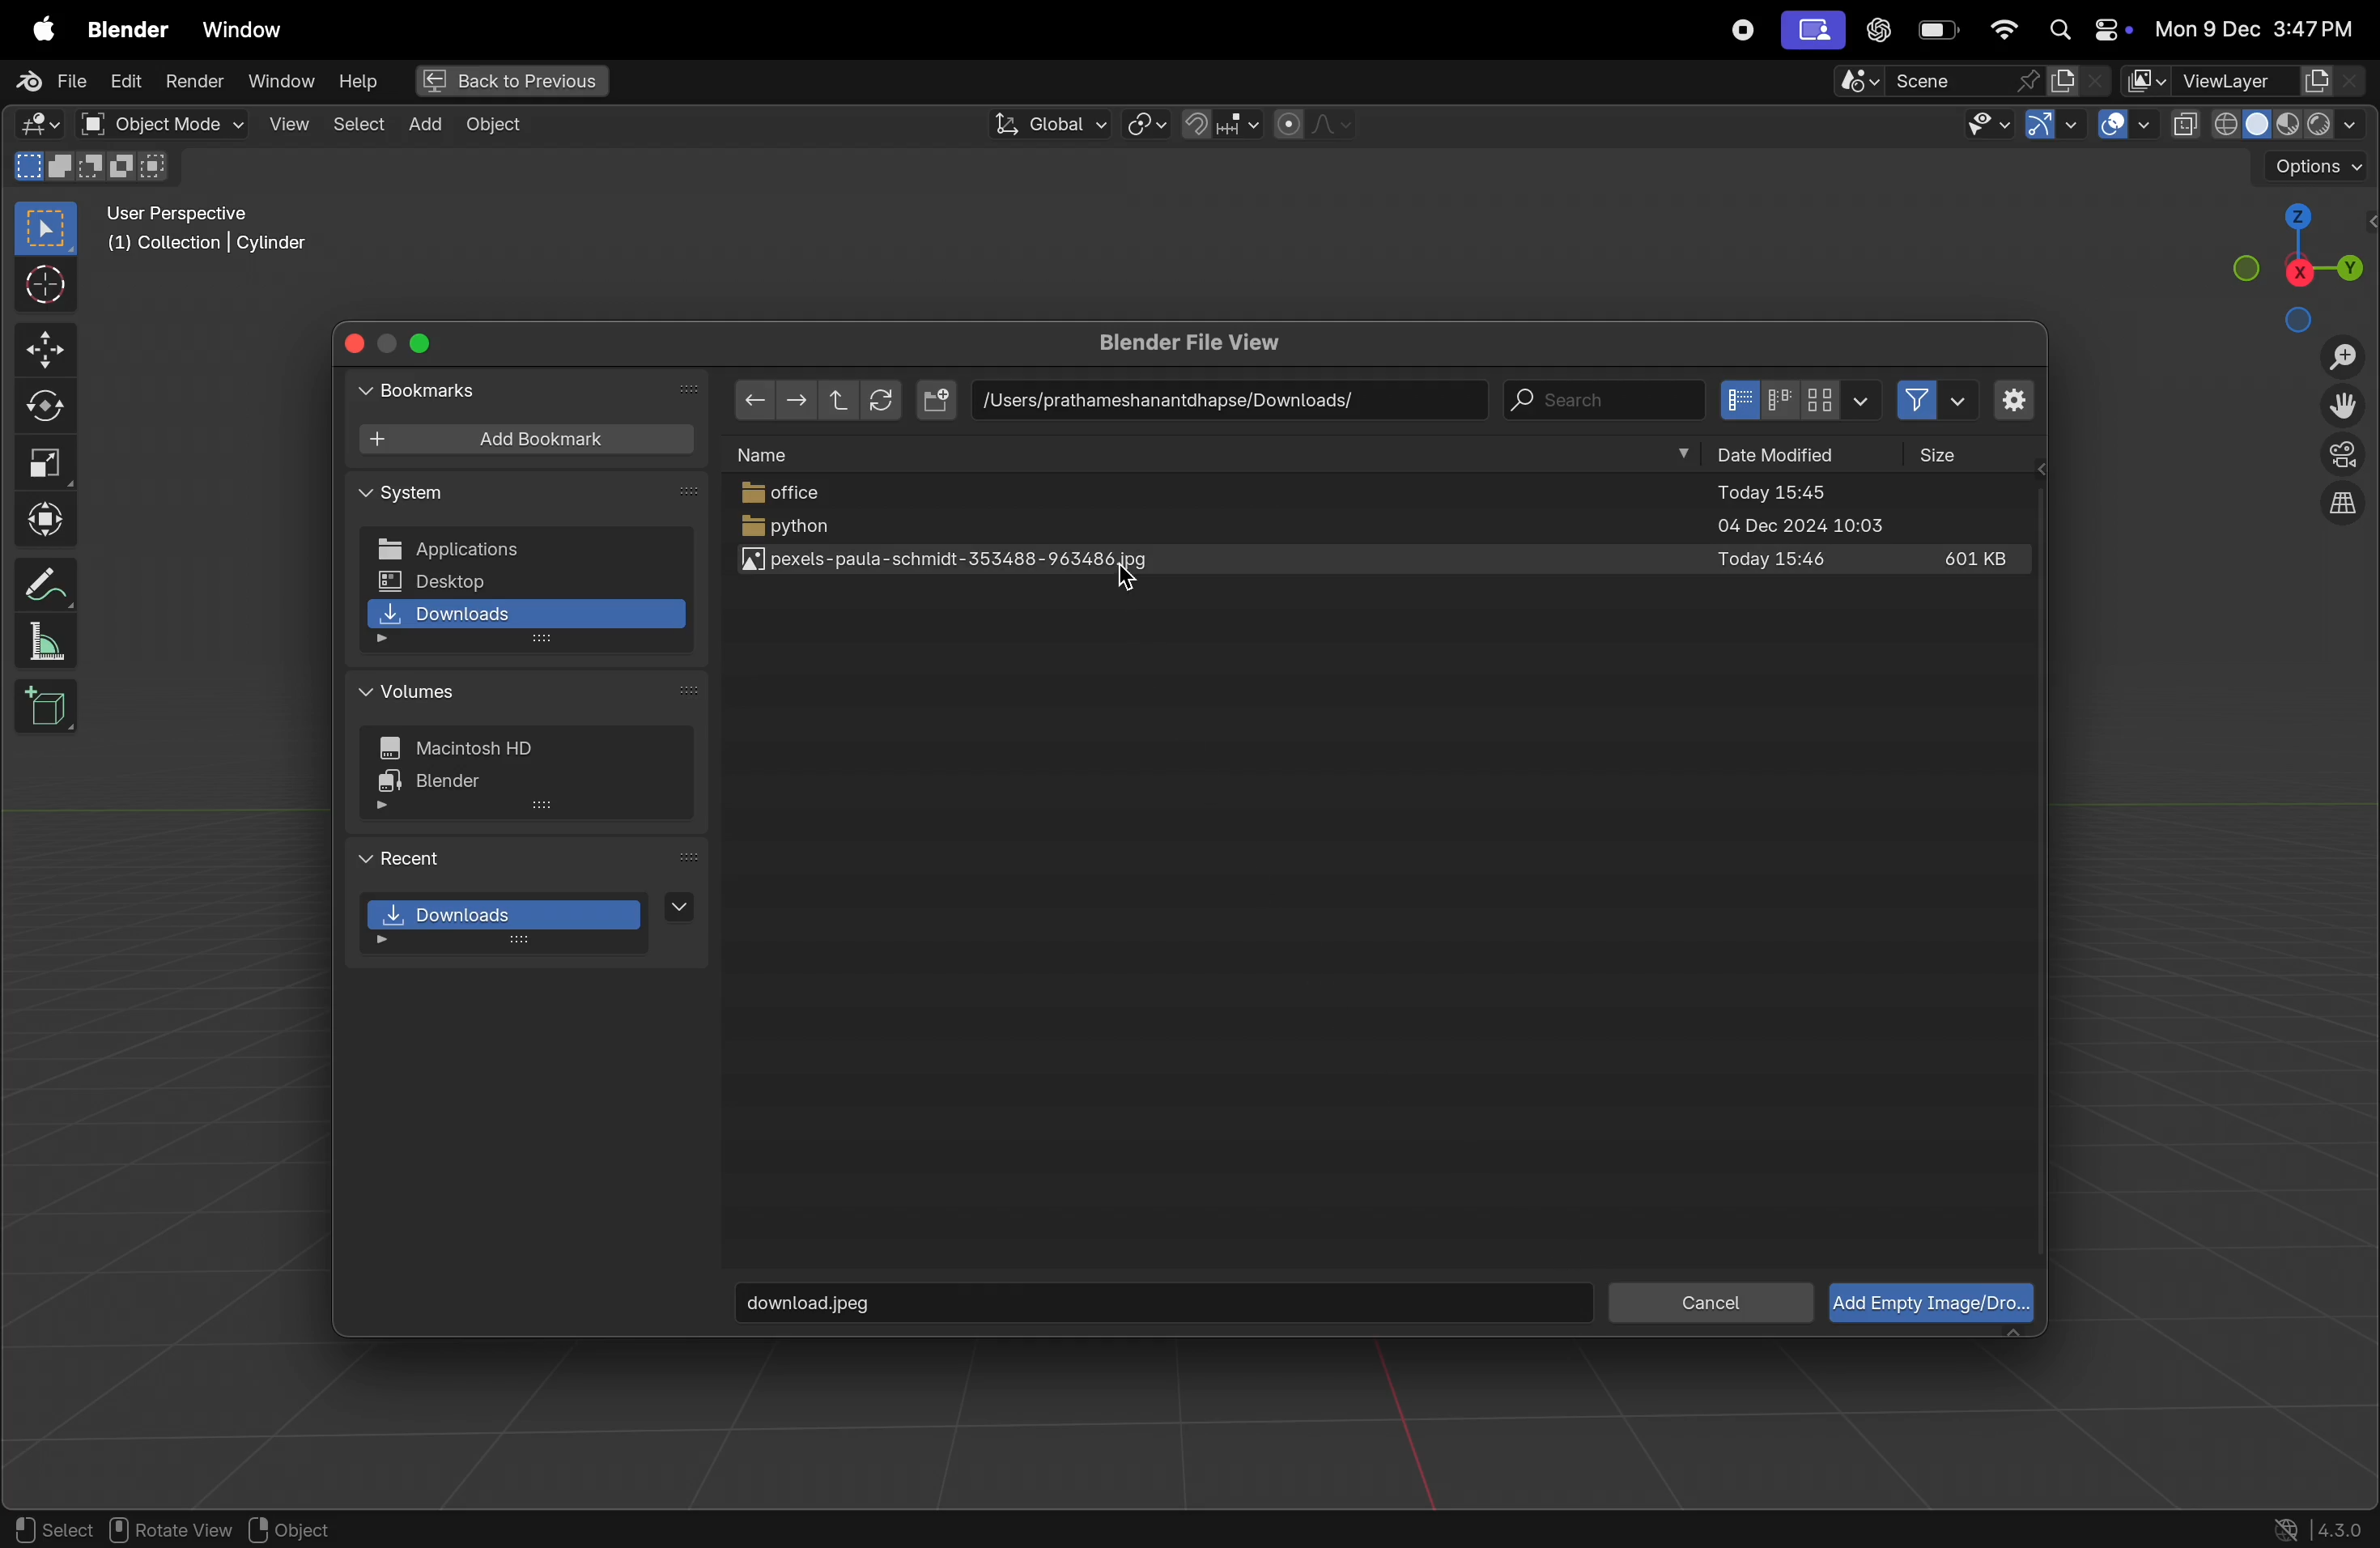 The width and height of the screenshot is (2380, 1548). What do you see at coordinates (424, 126) in the screenshot?
I see `add` at bounding box center [424, 126].